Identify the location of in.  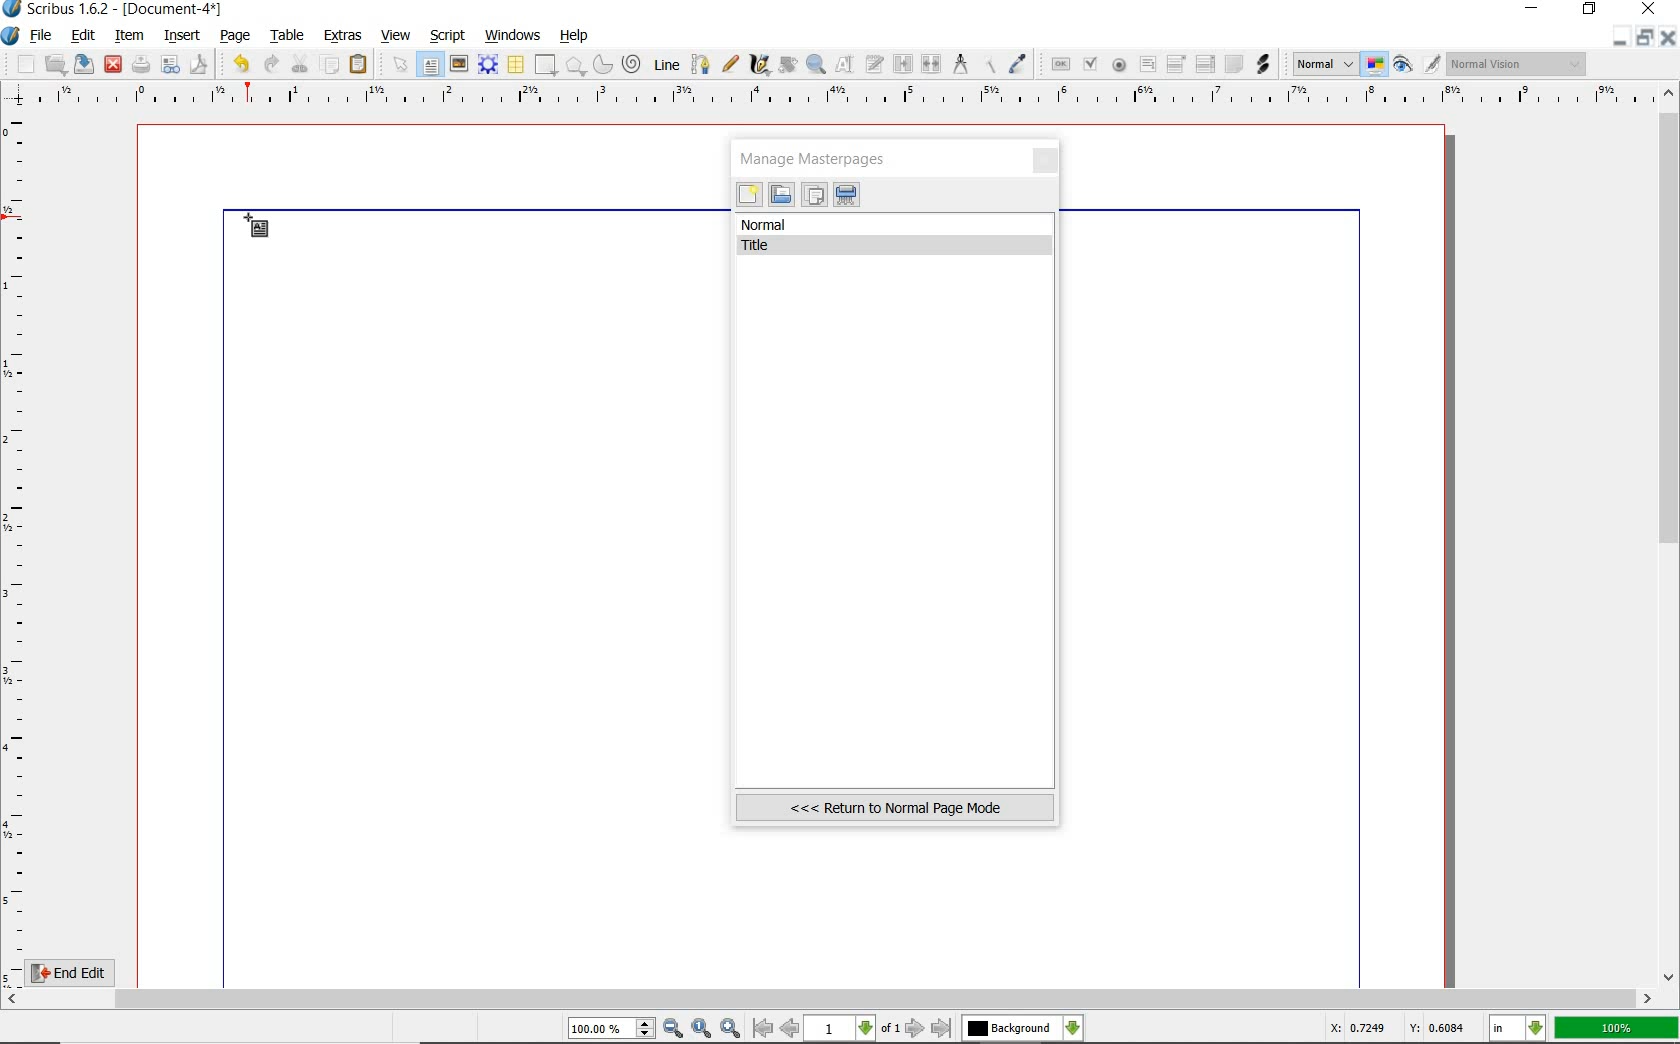
(1518, 1029).